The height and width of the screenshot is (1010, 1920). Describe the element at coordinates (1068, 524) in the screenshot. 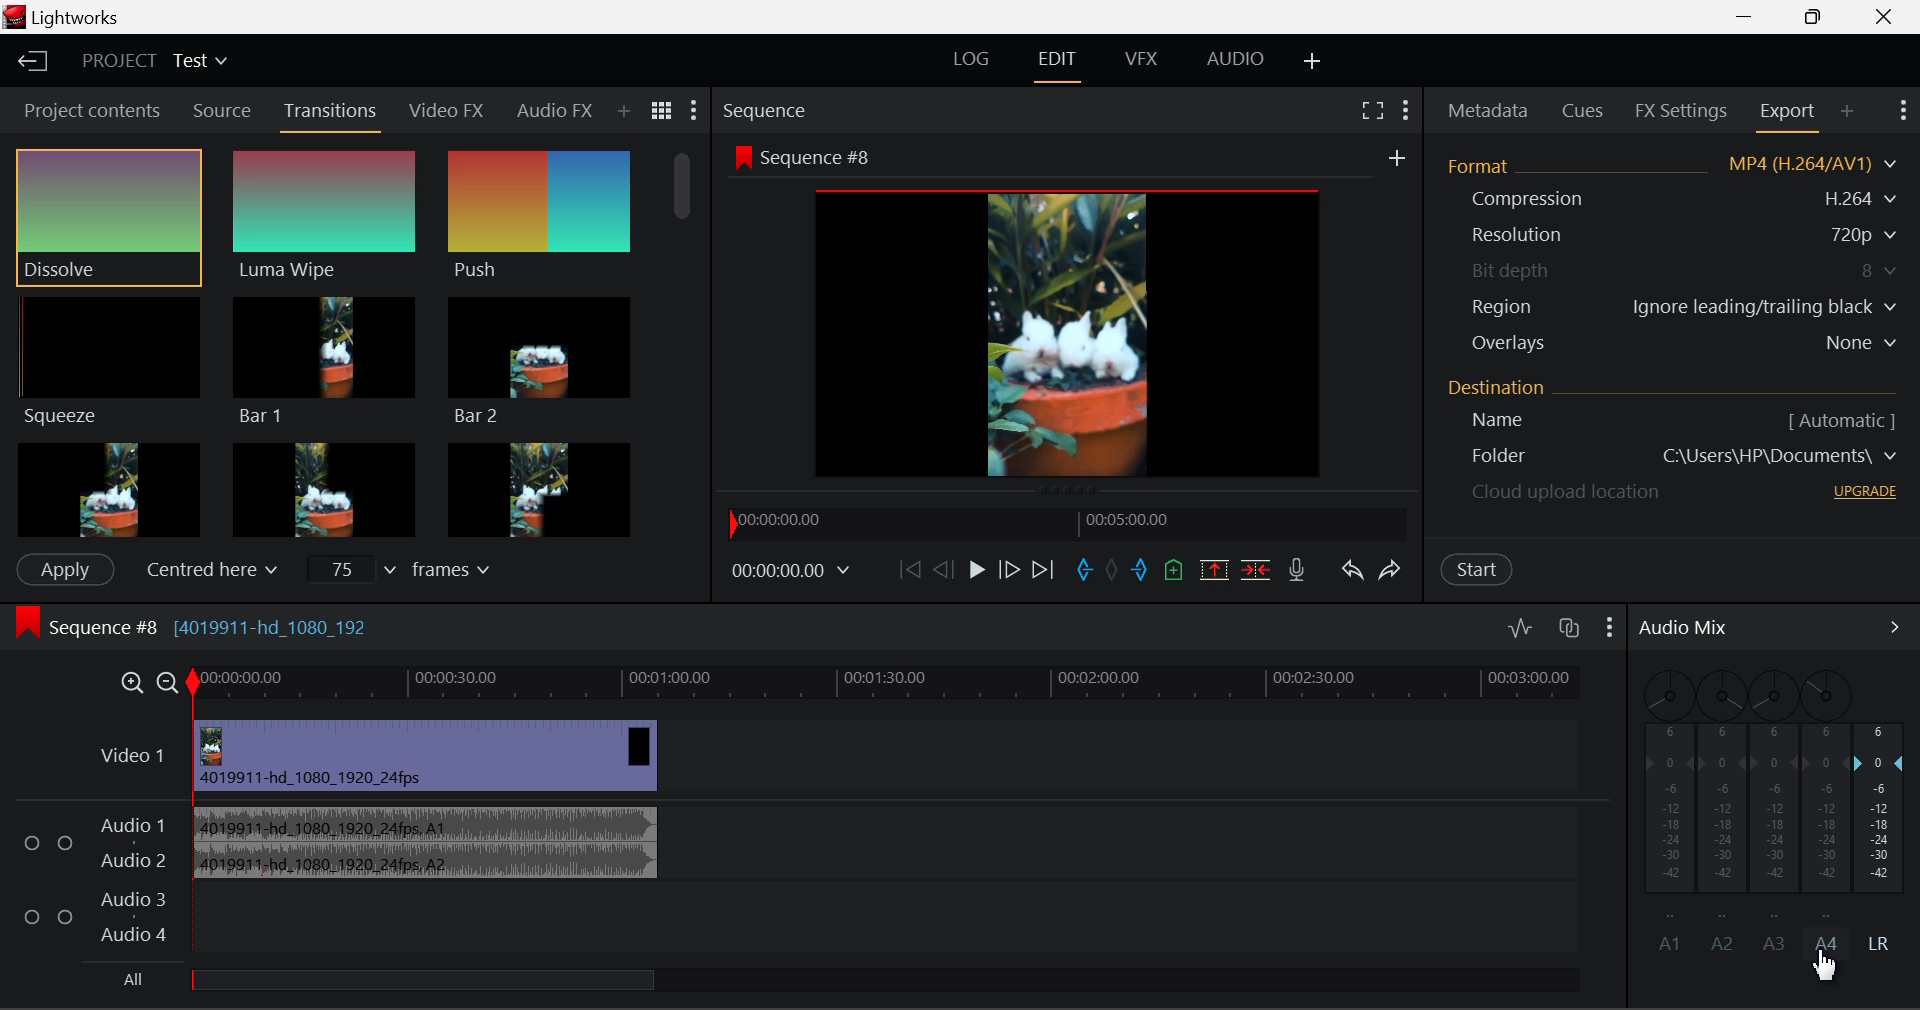

I see `Project Timeline Navigator` at that location.